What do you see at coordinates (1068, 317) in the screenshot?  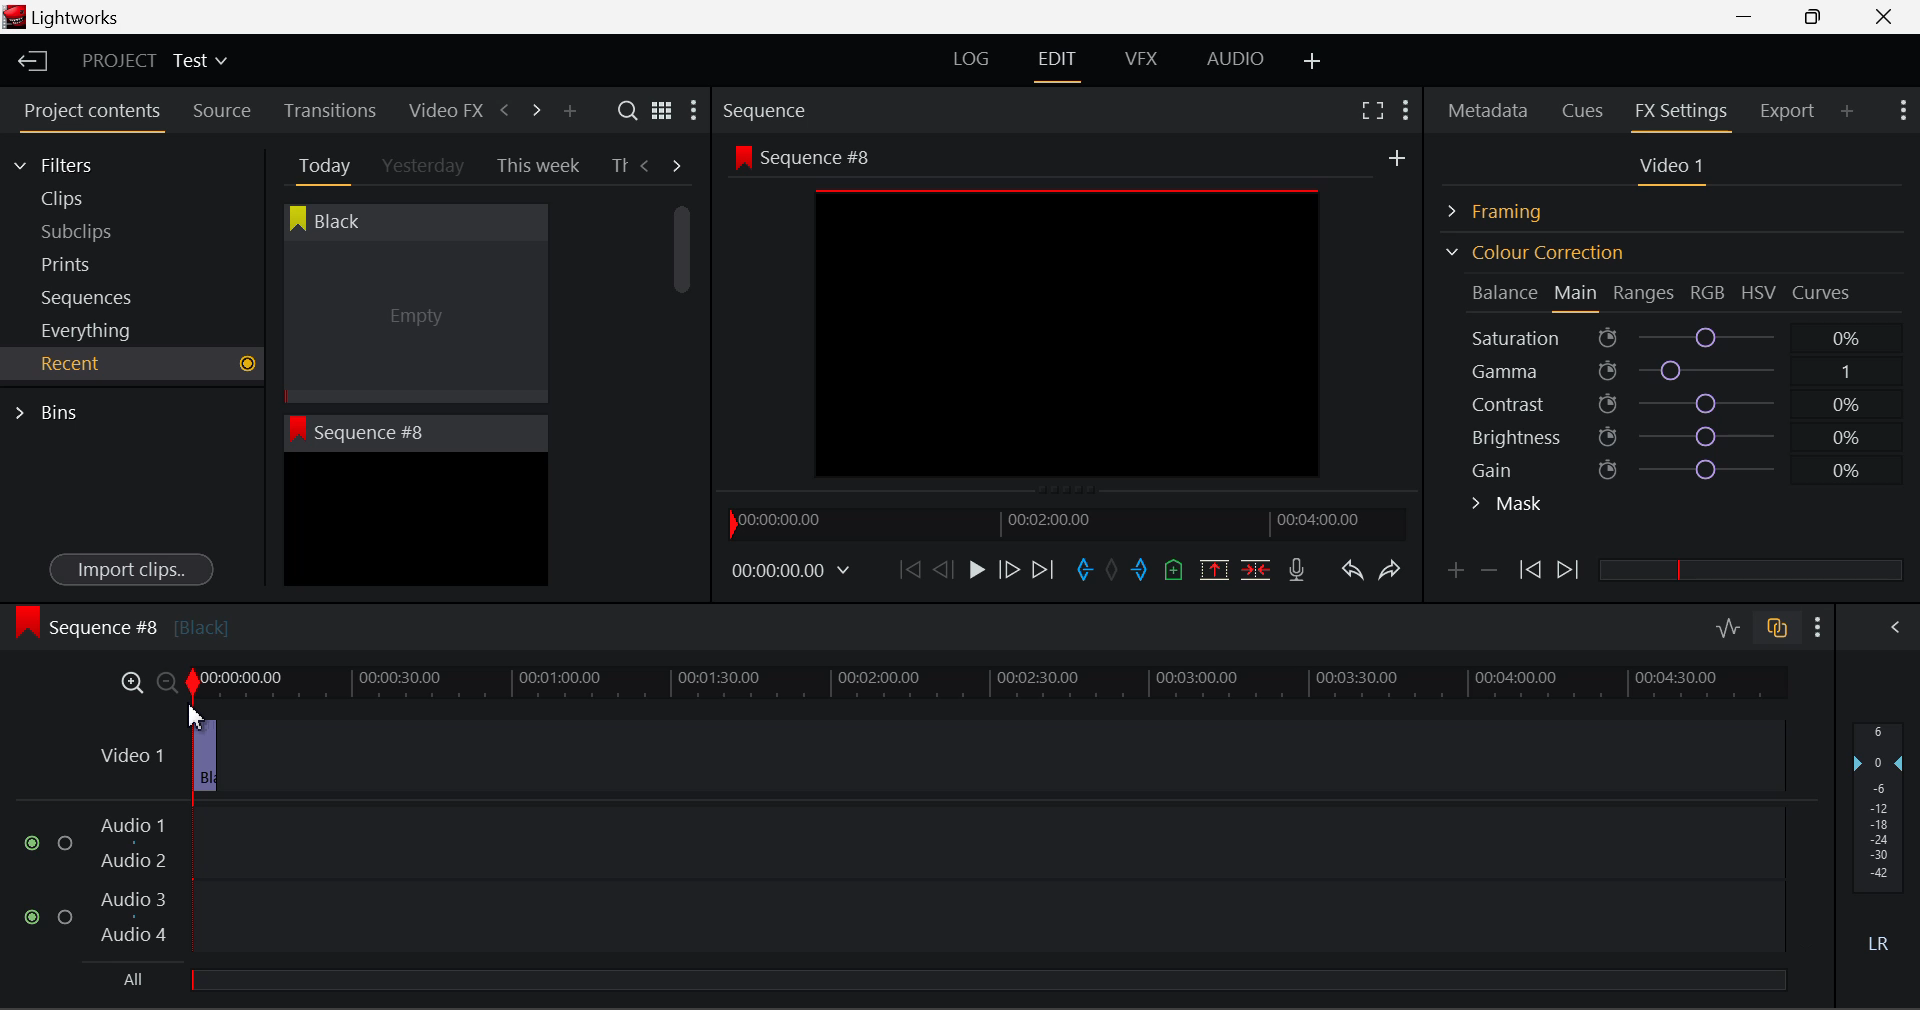 I see `Sequence #8 Preview Screen` at bounding box center [1068, 317].